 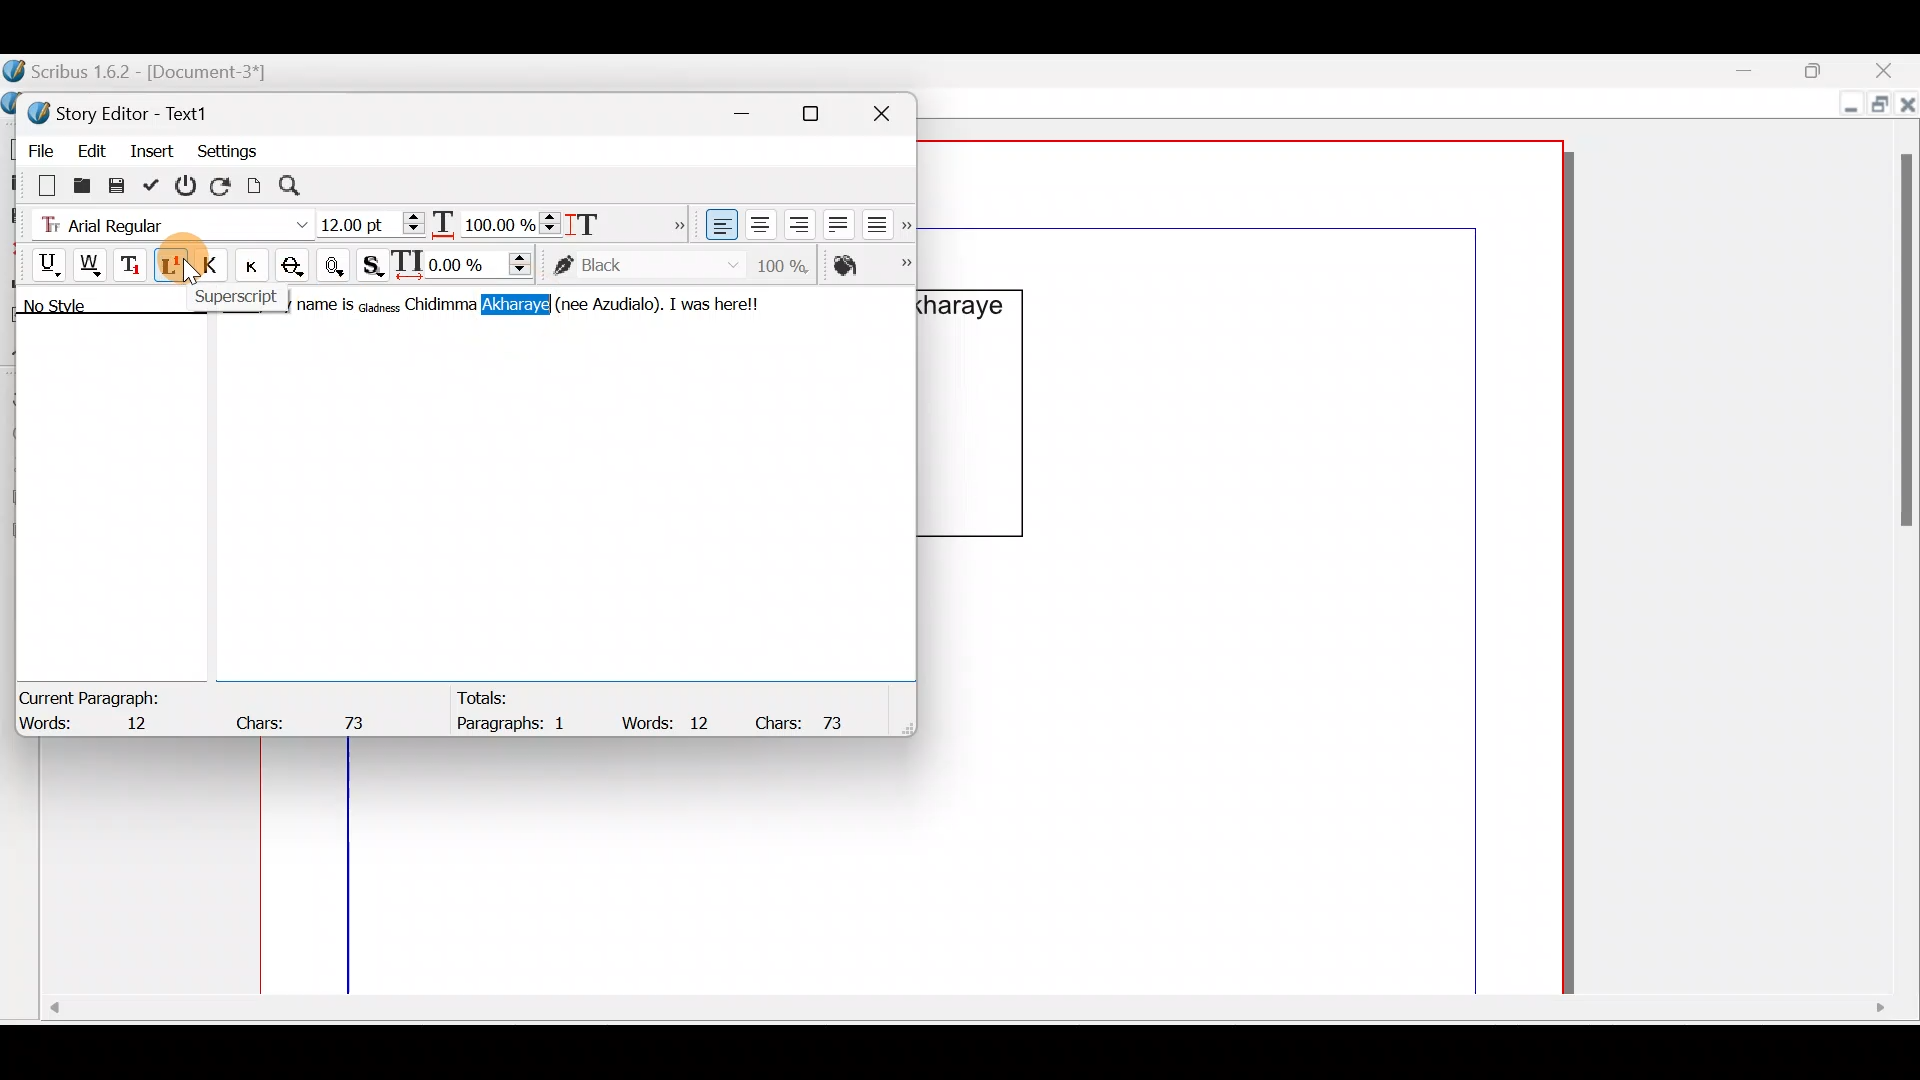 What do you see at coordinates (77, 309) in the screenshot?
I see `No style` at bounding box center [77, 309].